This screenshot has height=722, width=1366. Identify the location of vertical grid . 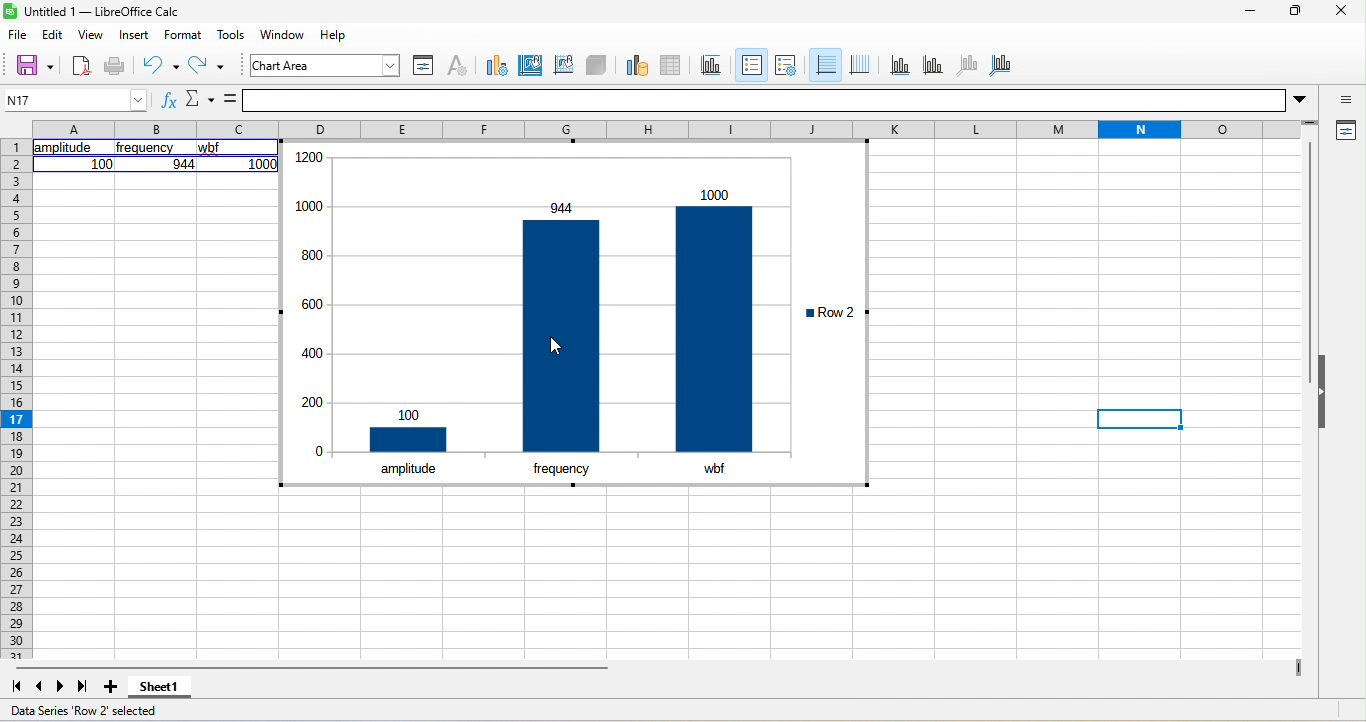
(864, 64).